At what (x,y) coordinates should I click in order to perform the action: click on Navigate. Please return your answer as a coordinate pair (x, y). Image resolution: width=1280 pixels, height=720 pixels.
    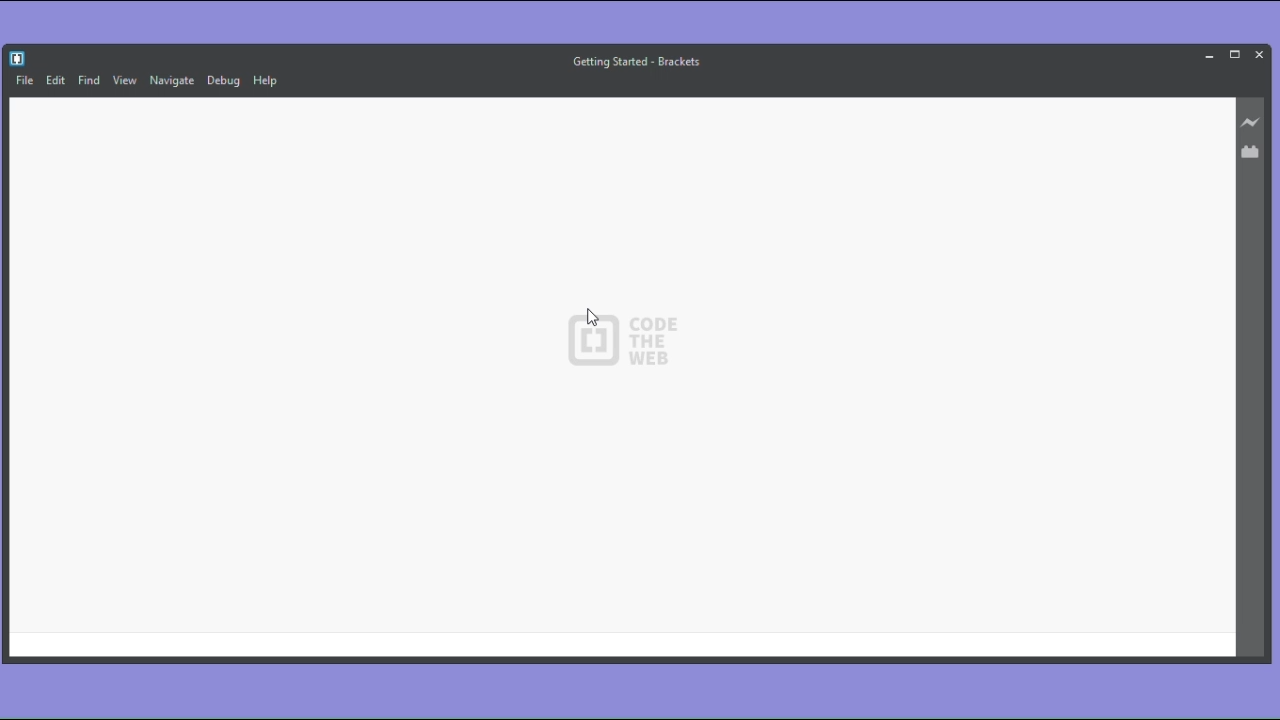
    Looking at the image, I should click on (174, 82).